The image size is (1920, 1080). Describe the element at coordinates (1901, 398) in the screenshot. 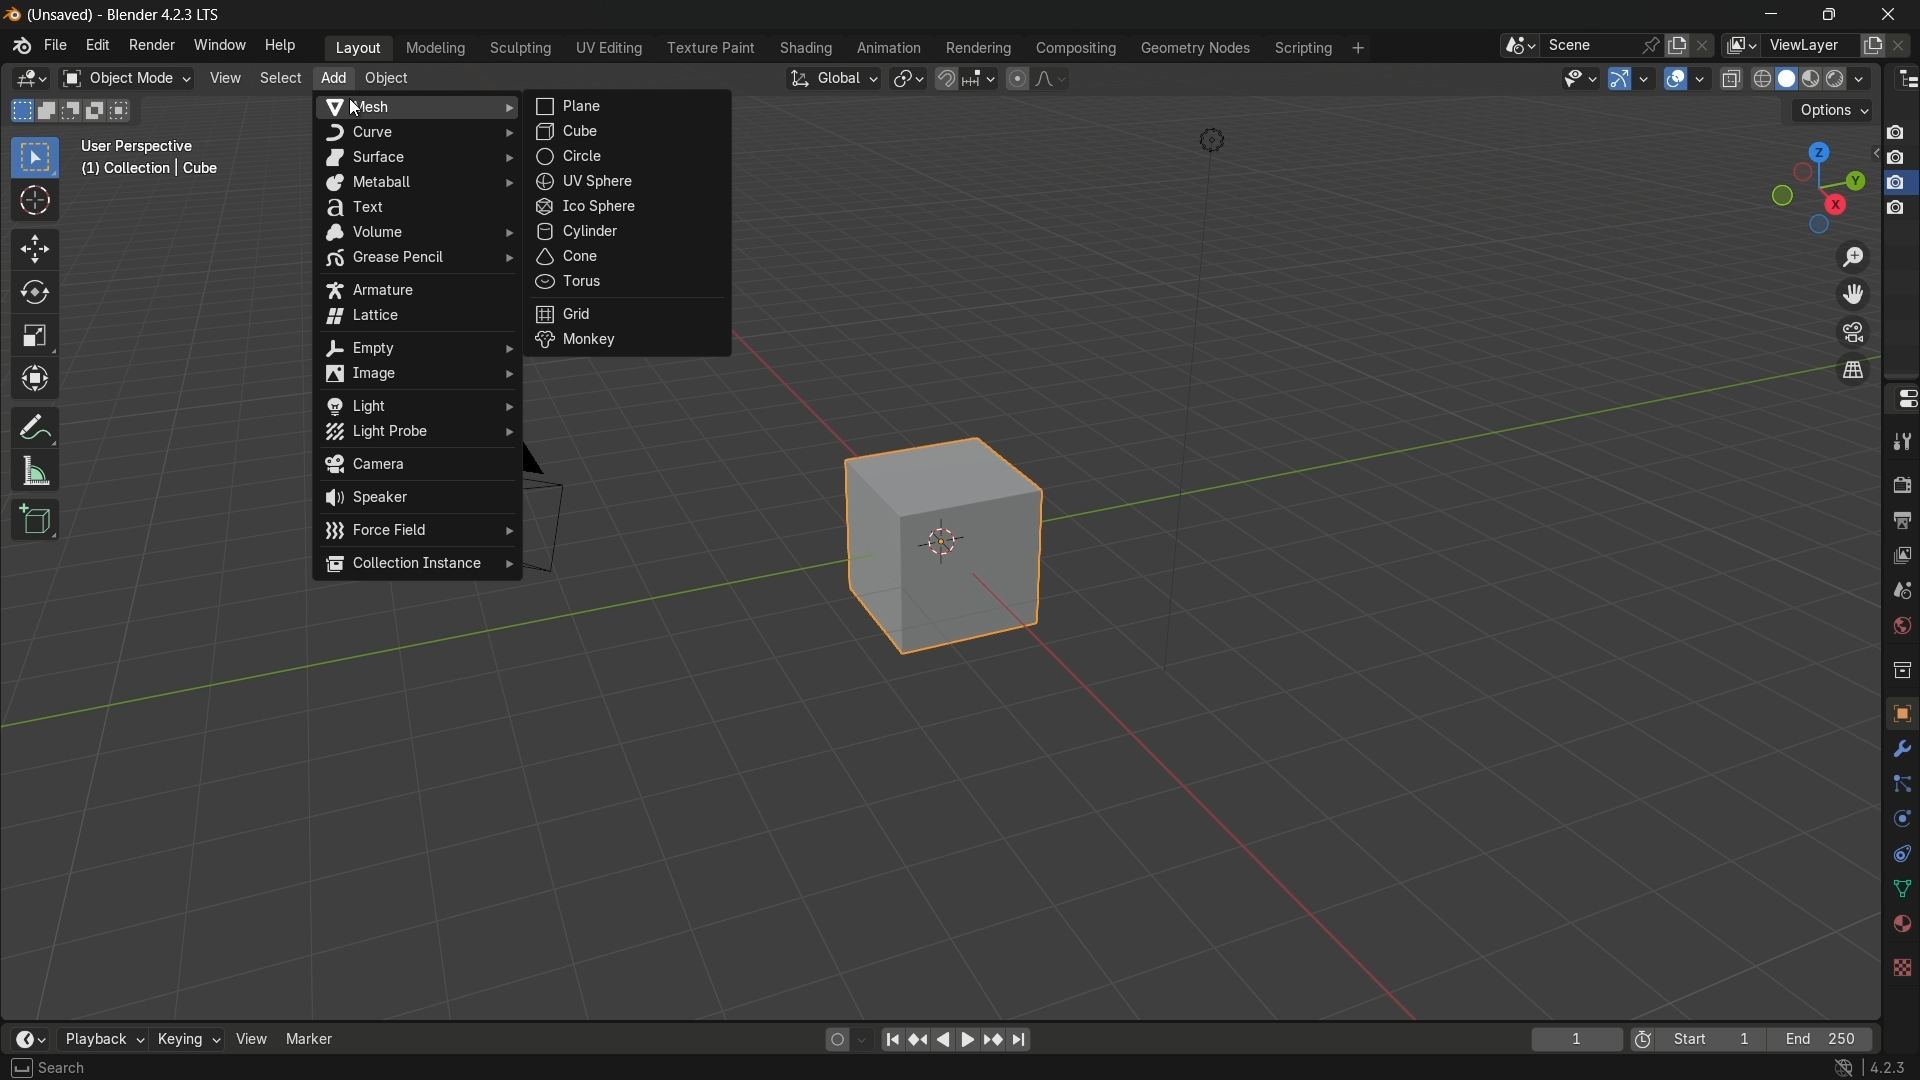

I see `properties` at that location.